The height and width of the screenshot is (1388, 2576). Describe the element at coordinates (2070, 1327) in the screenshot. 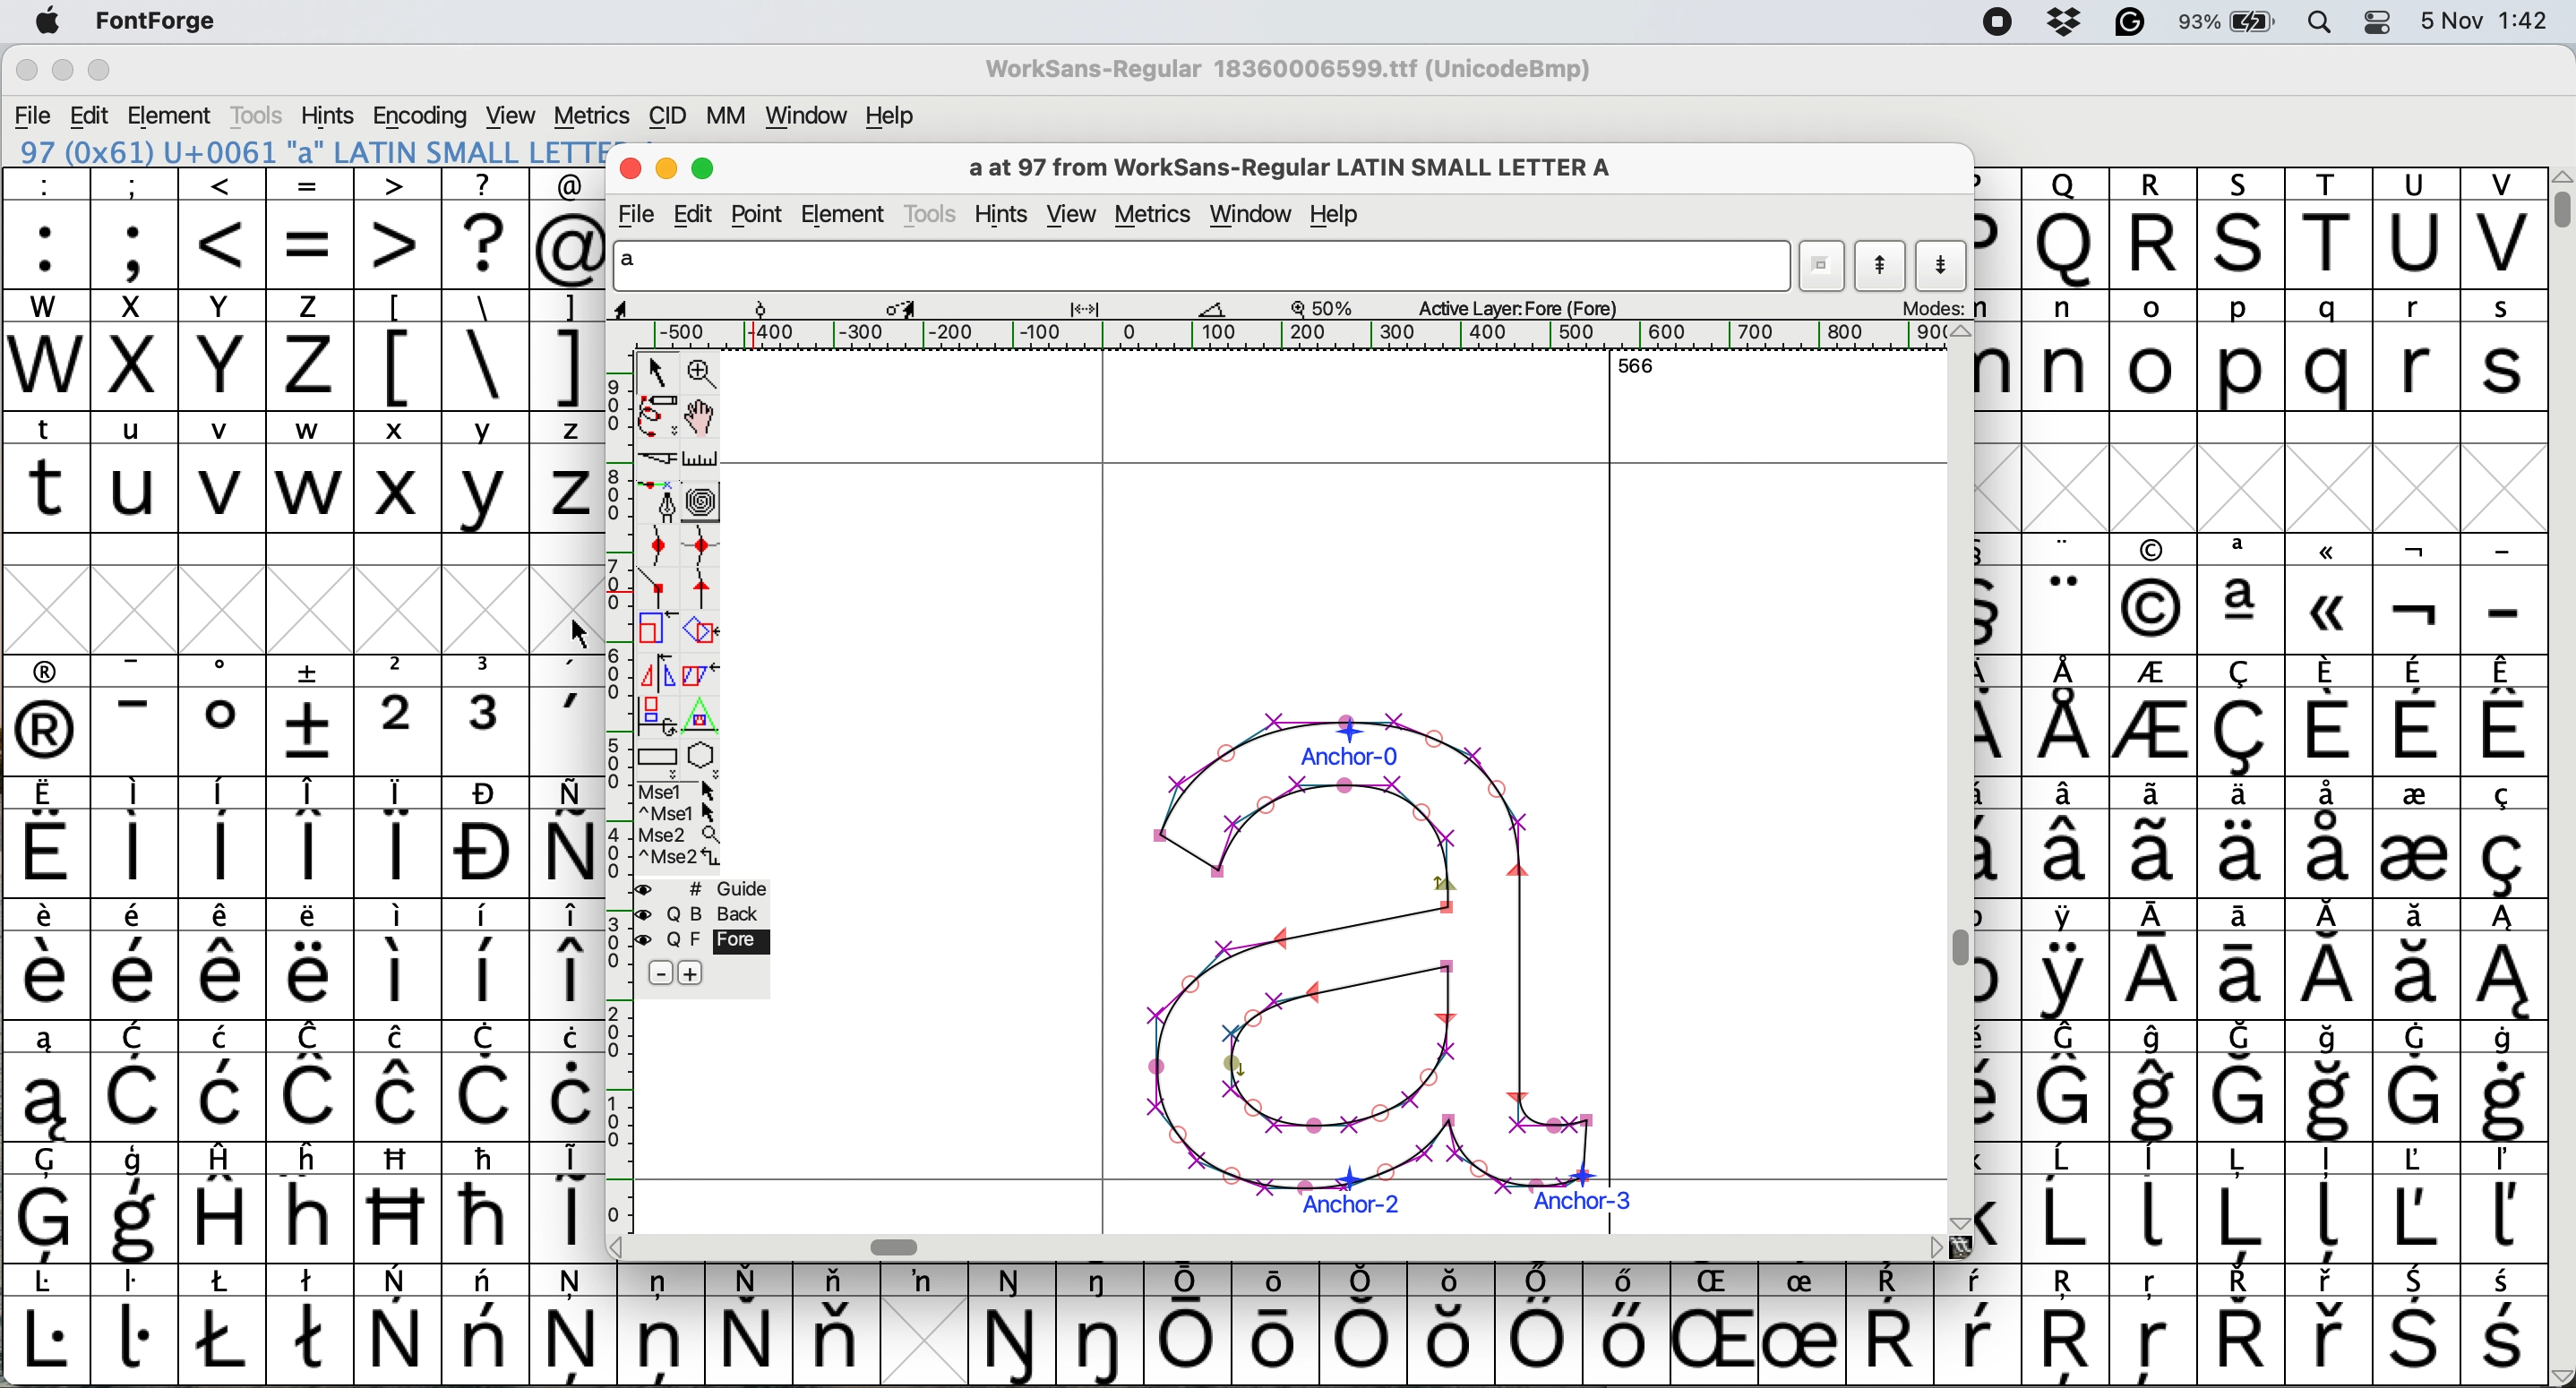

I see `` at that location.